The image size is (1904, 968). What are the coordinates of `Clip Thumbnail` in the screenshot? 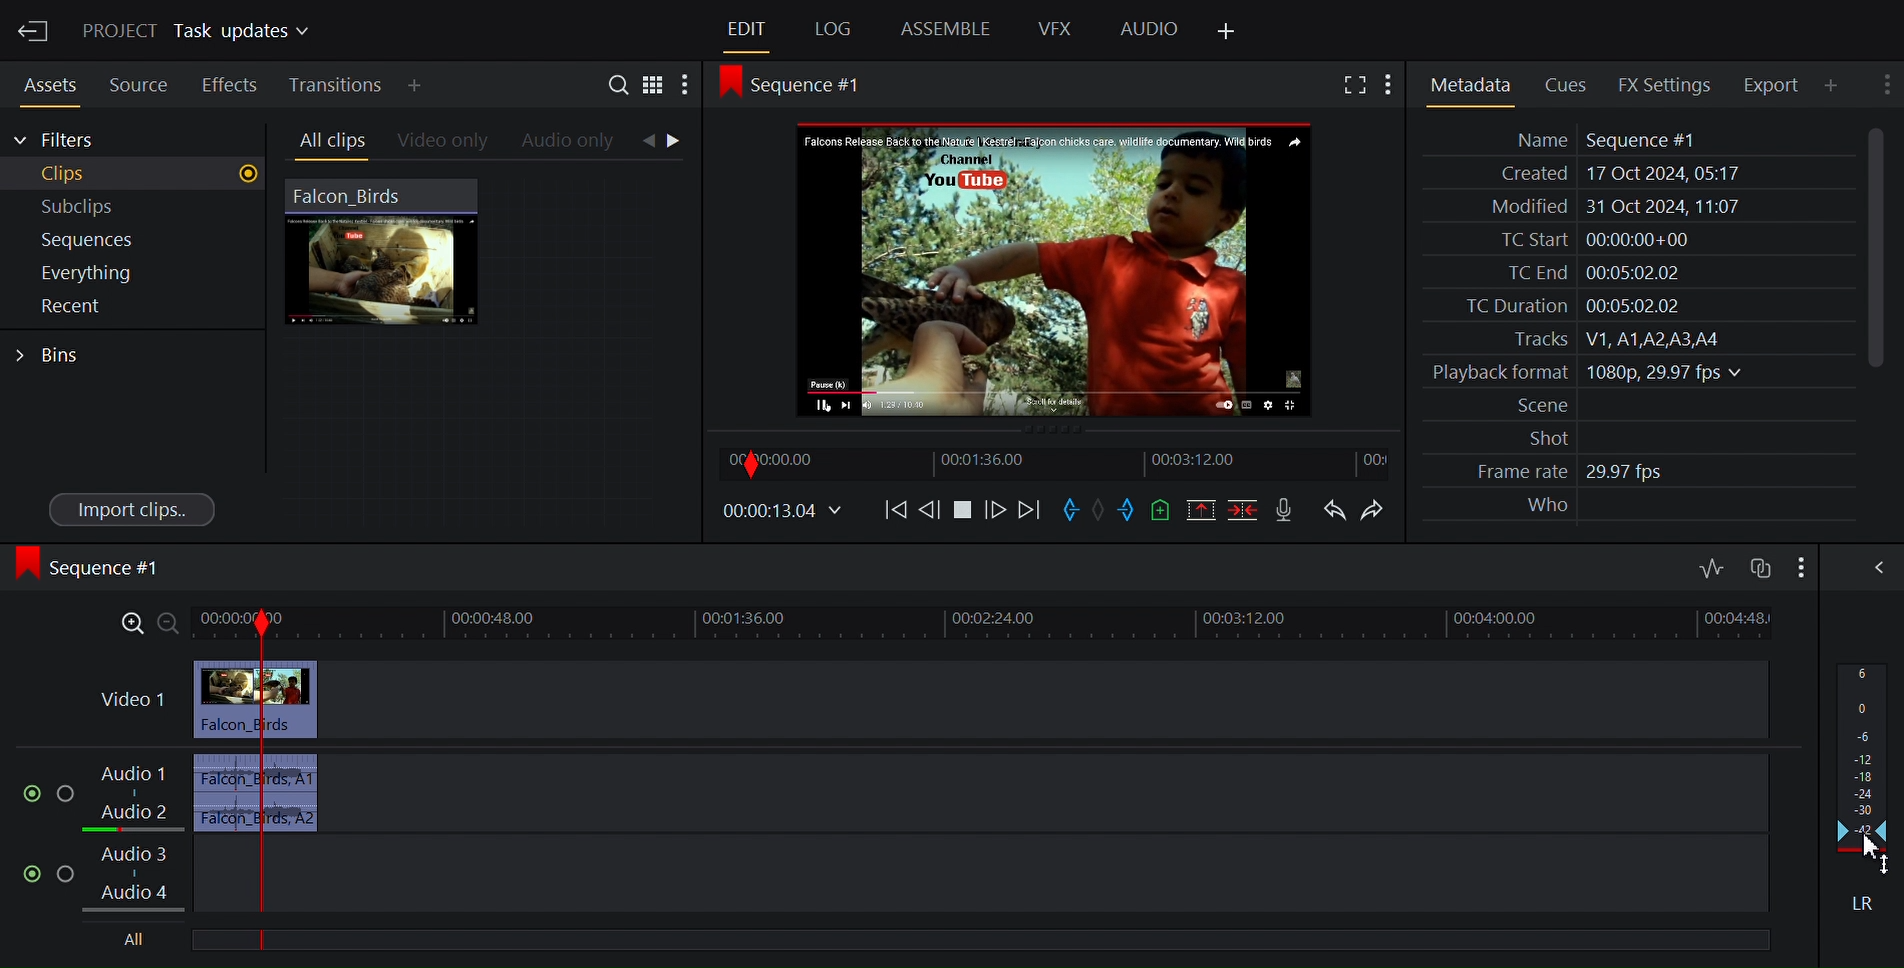 It's located at (487, 349).